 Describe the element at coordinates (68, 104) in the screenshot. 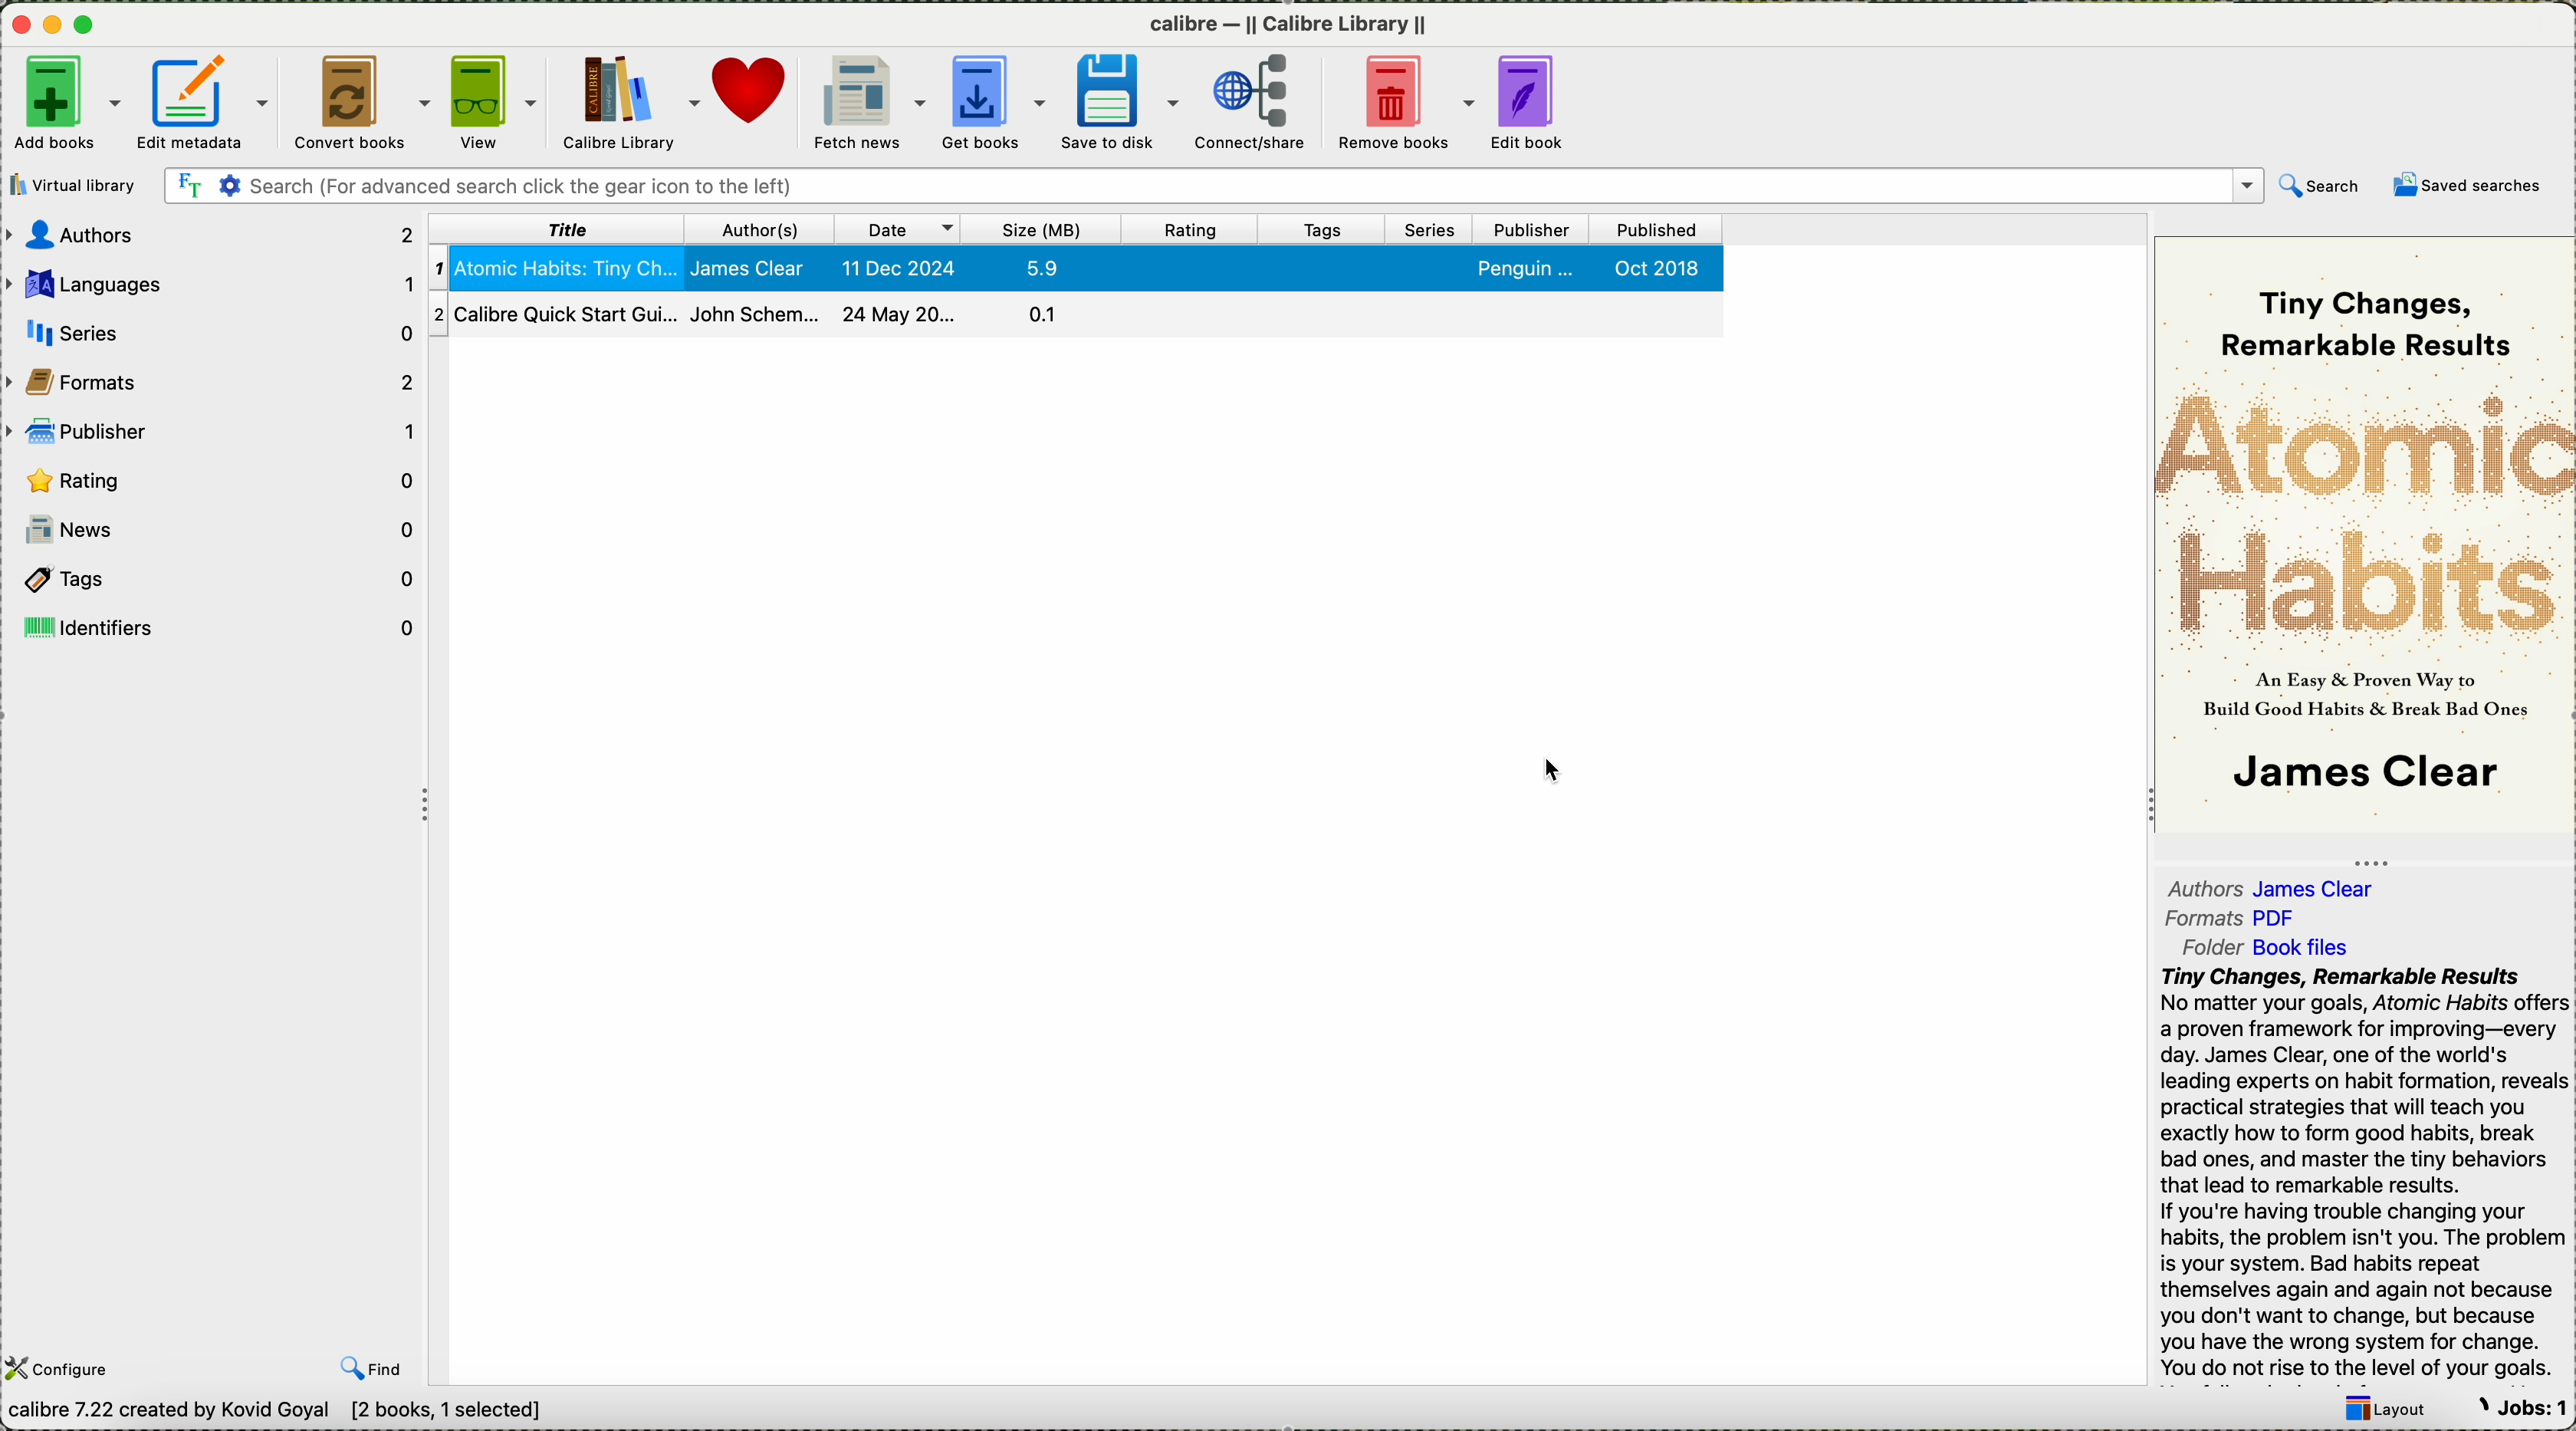

I see `add boks` at that location.